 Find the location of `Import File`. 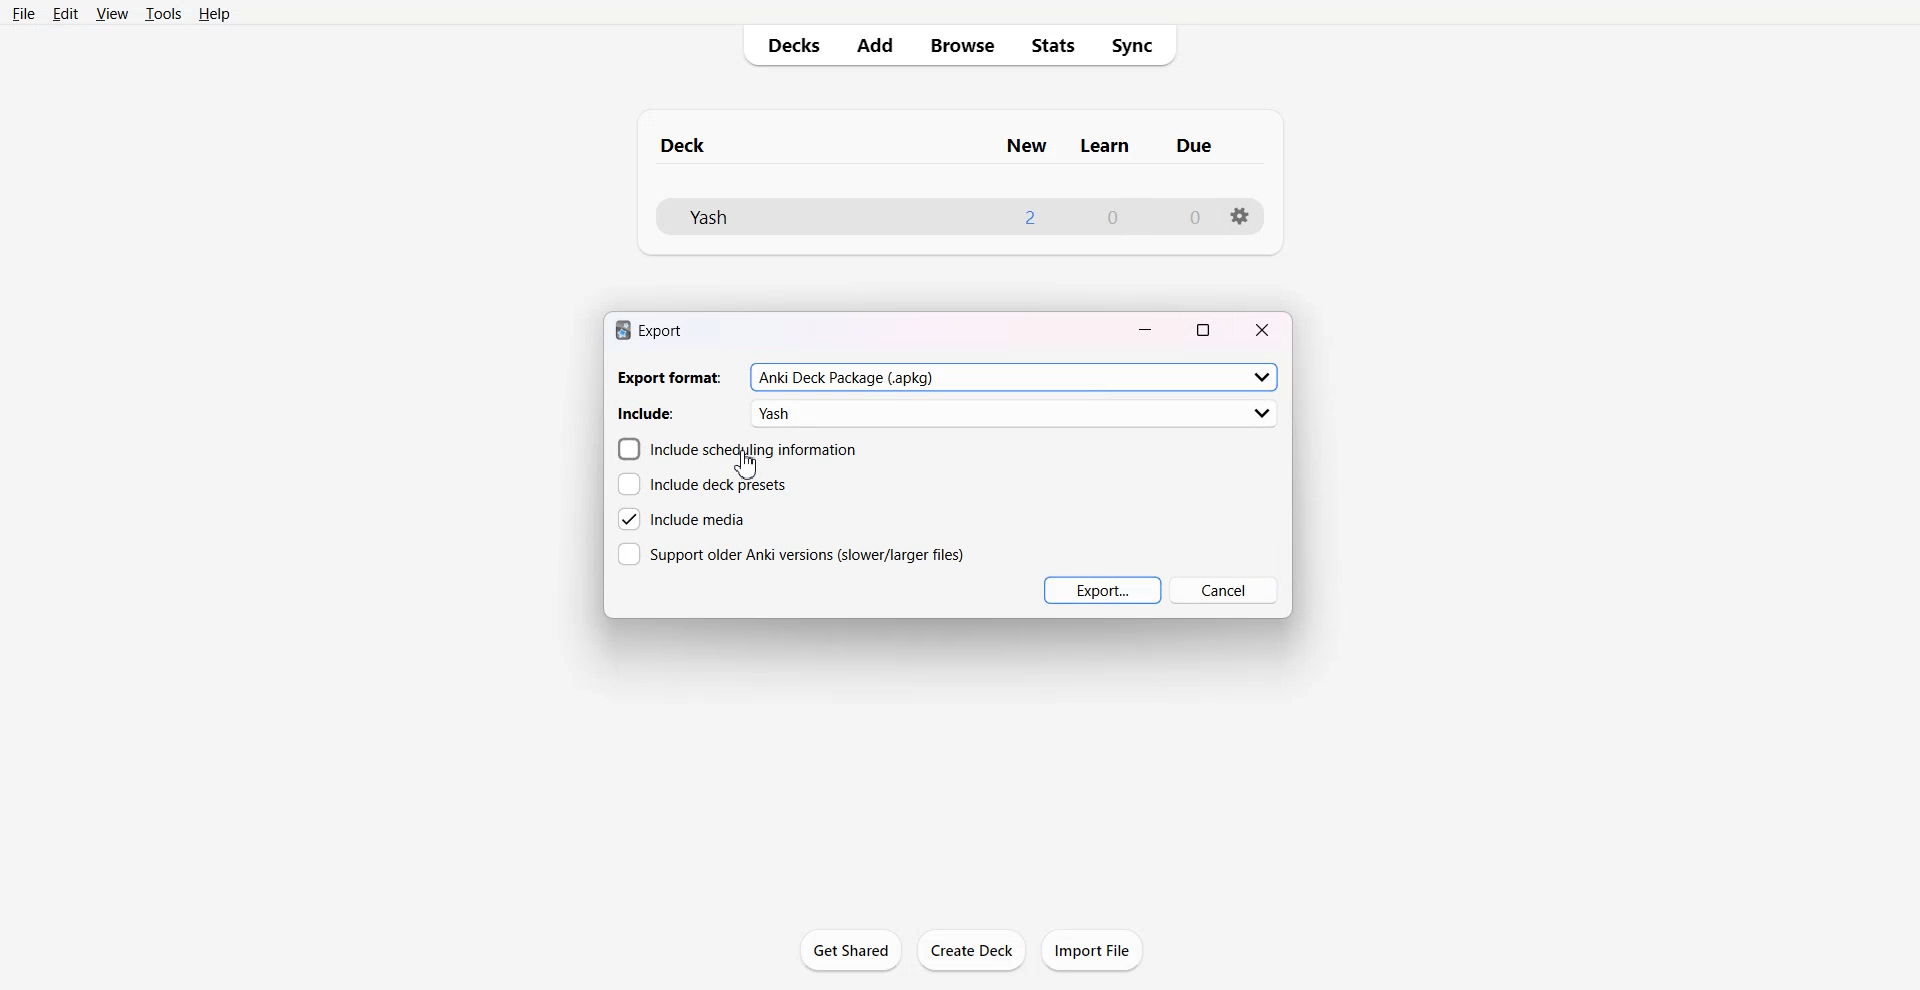

Import File is located at coordinates (1093, 949).